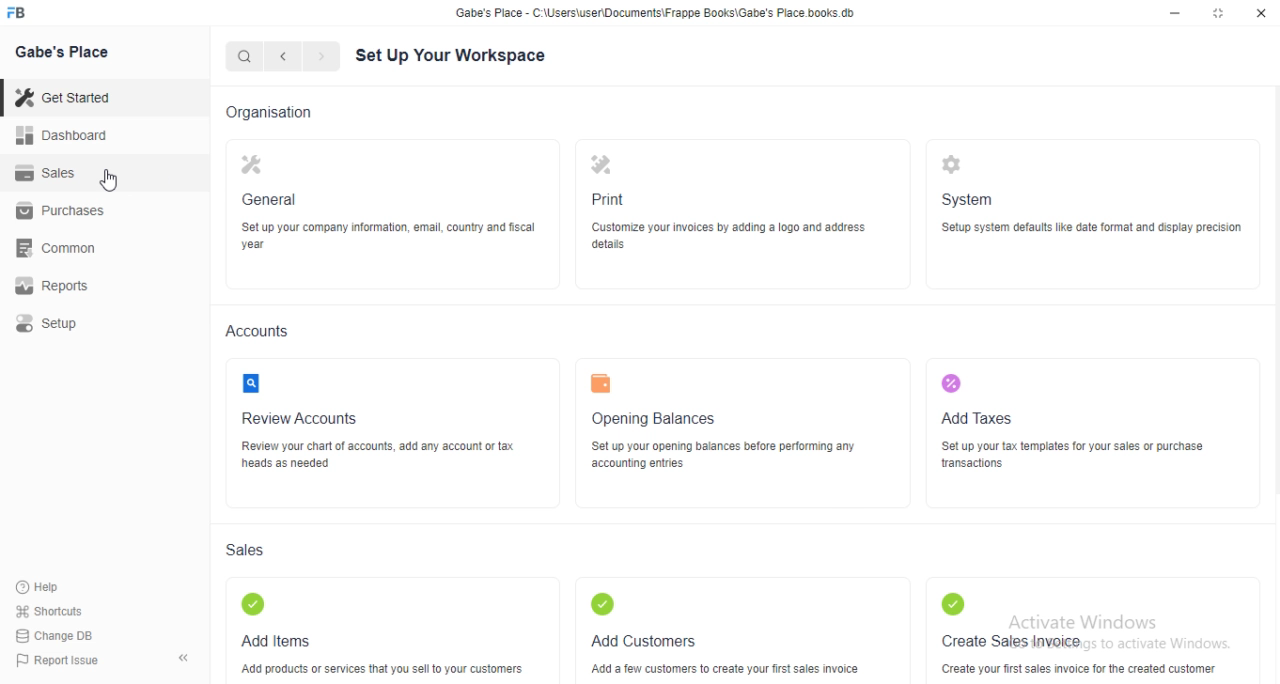  I want to click on minimize, so click(1175, 13).